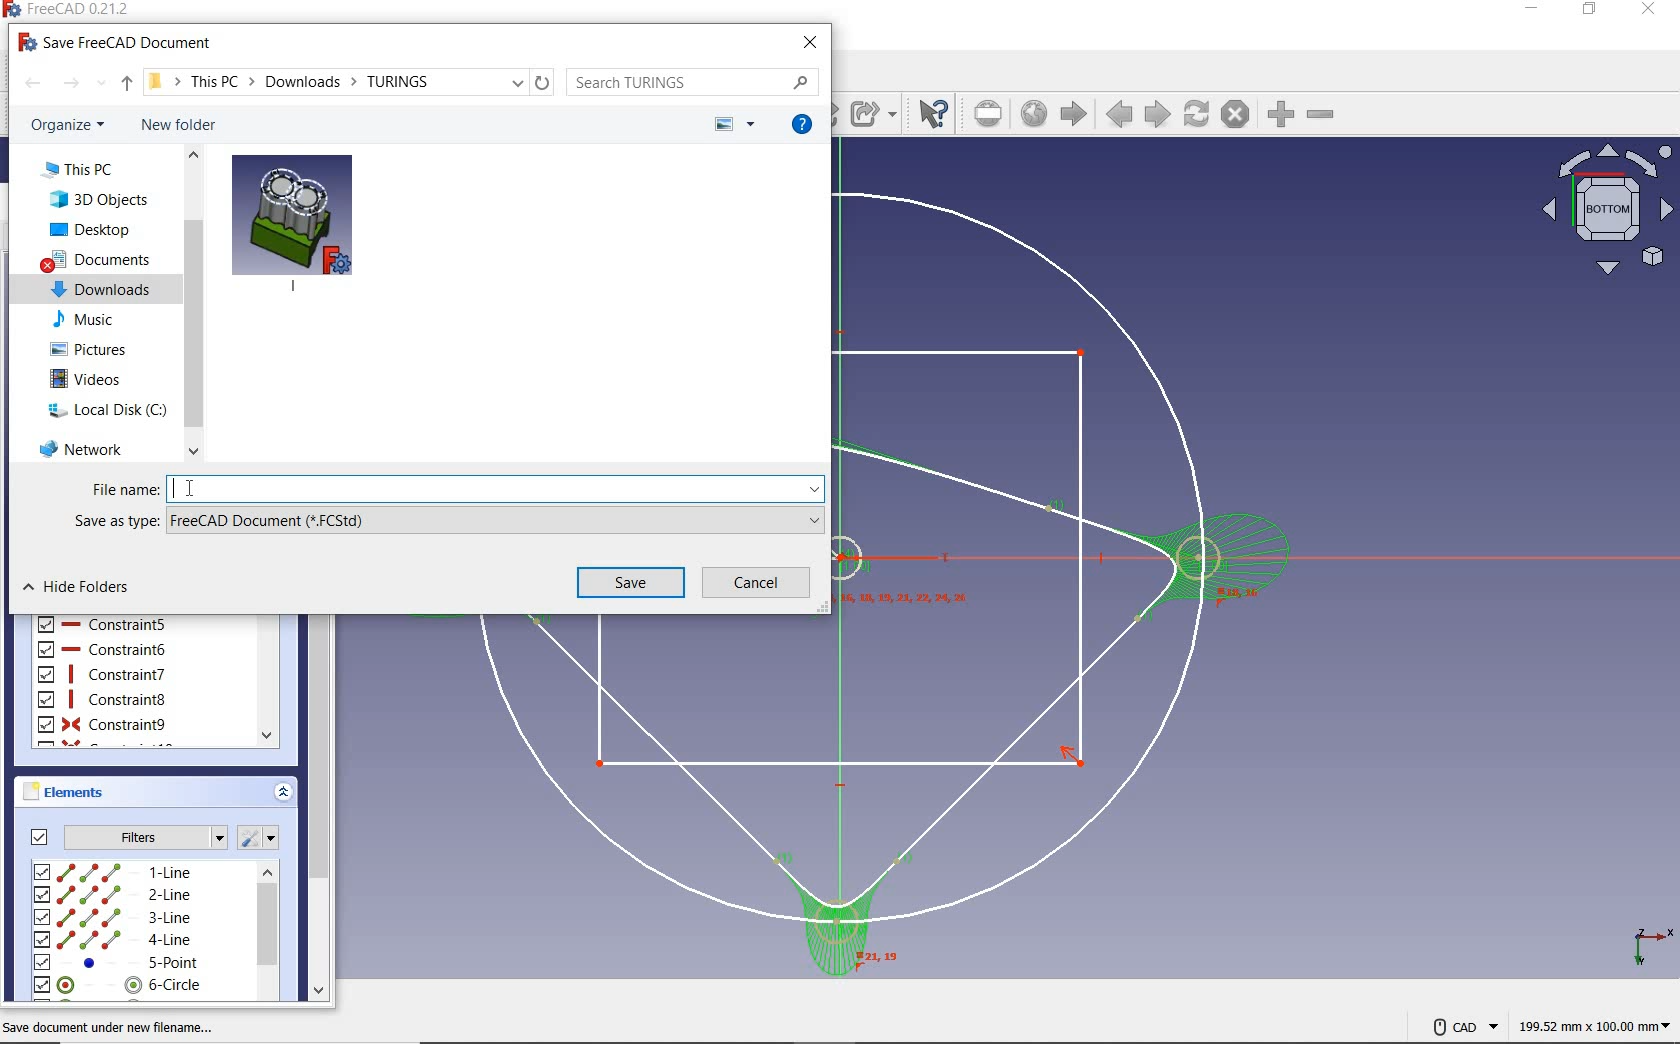 This screenshot has width=1680, height=1044. Describe the element at coordinates (322, 808) in the screenshot. I see `scroll bar` at that location.